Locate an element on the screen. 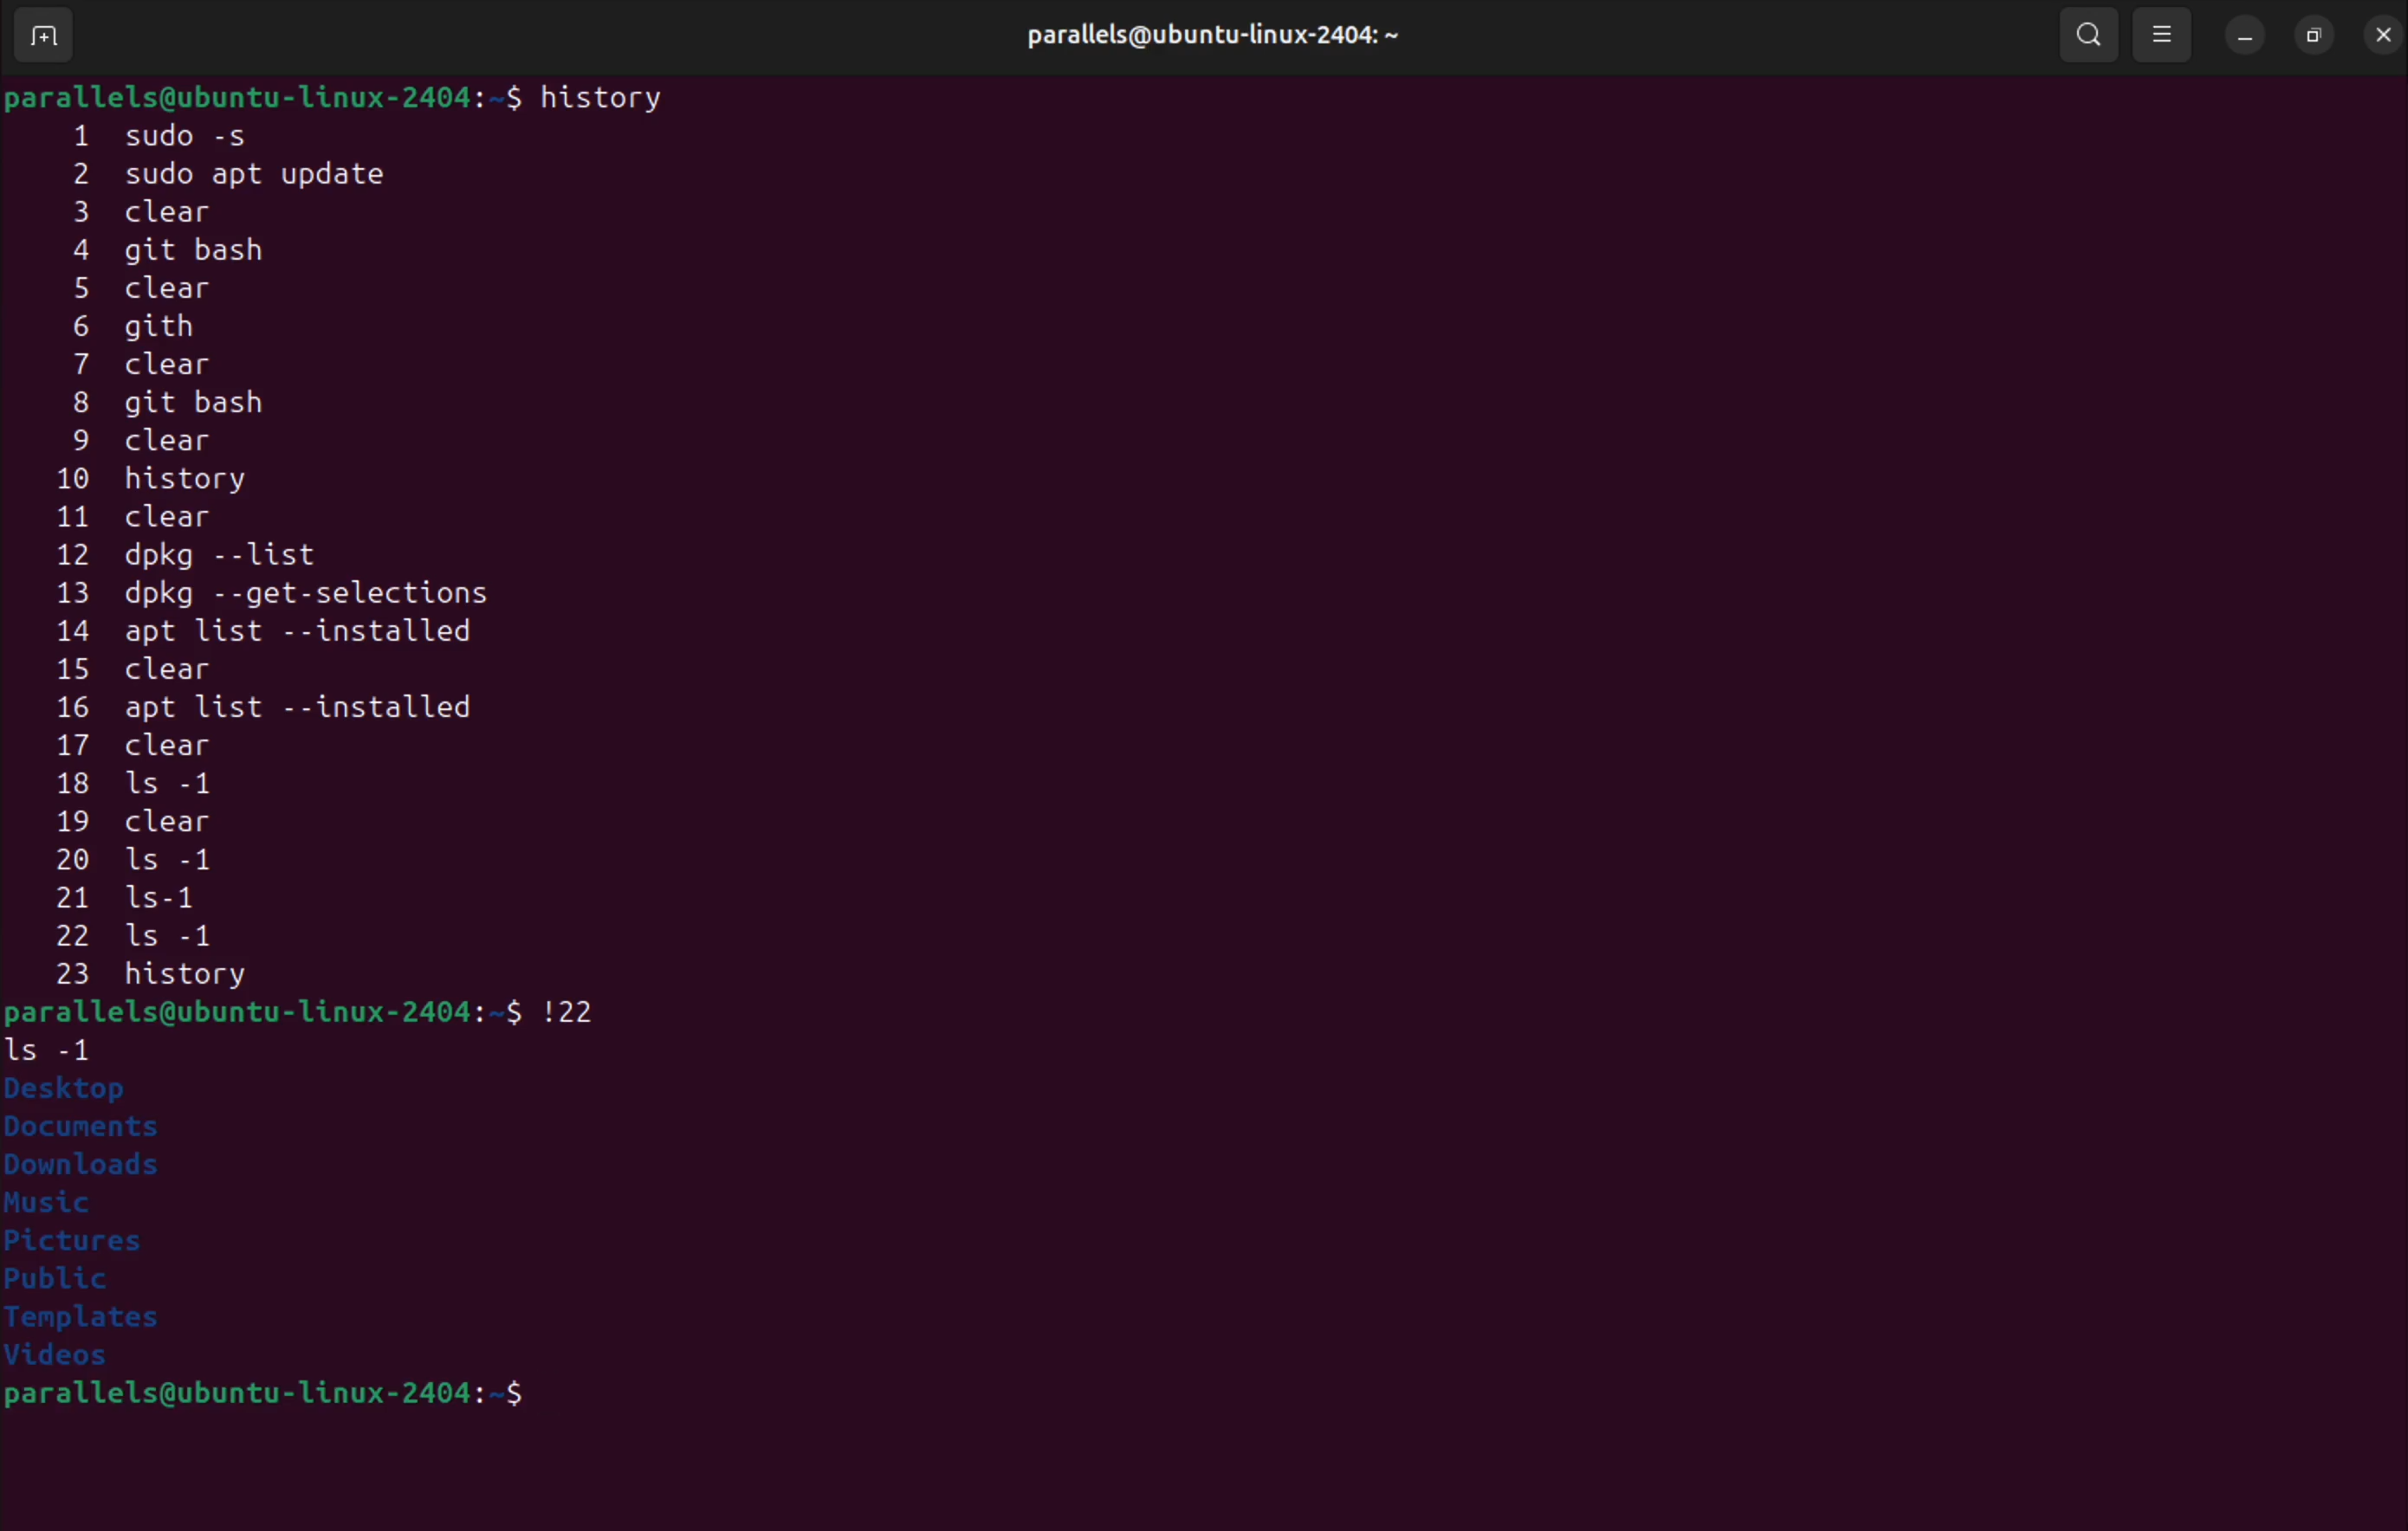  minimize is located at coordinates (2244, 32).